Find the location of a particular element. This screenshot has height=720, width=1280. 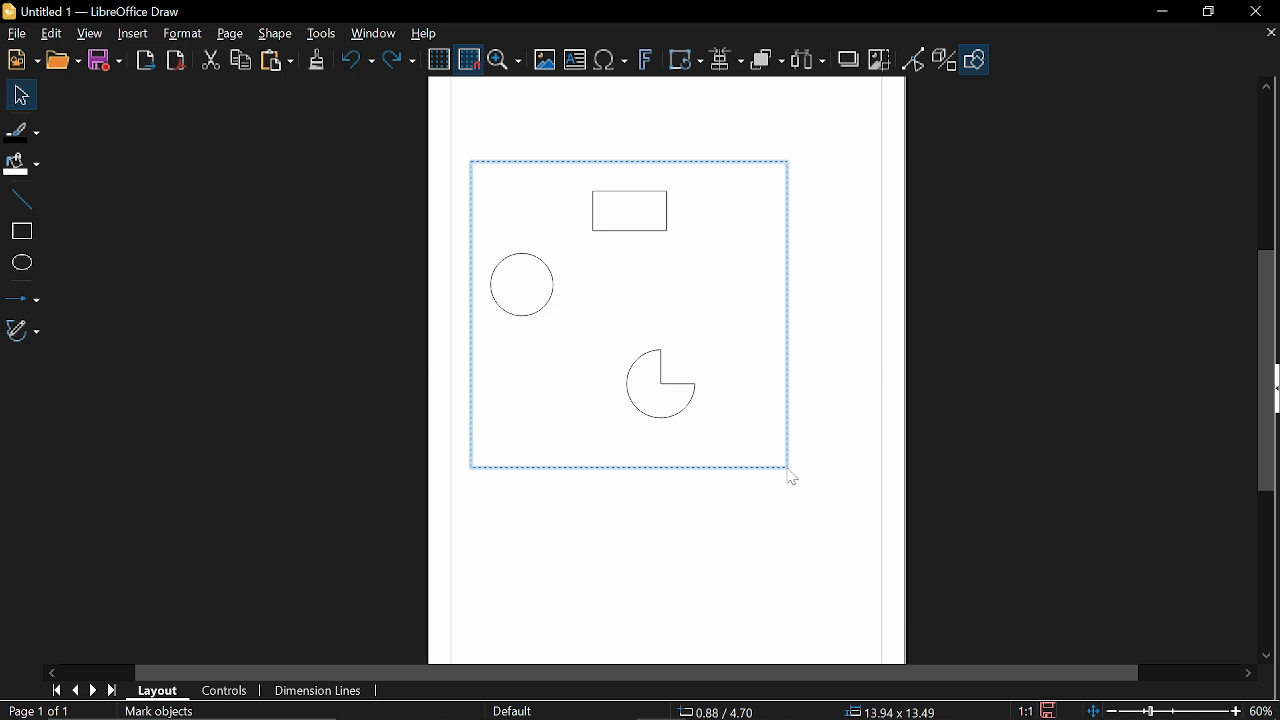

Change zoom is located at coordinates (1159, 710).